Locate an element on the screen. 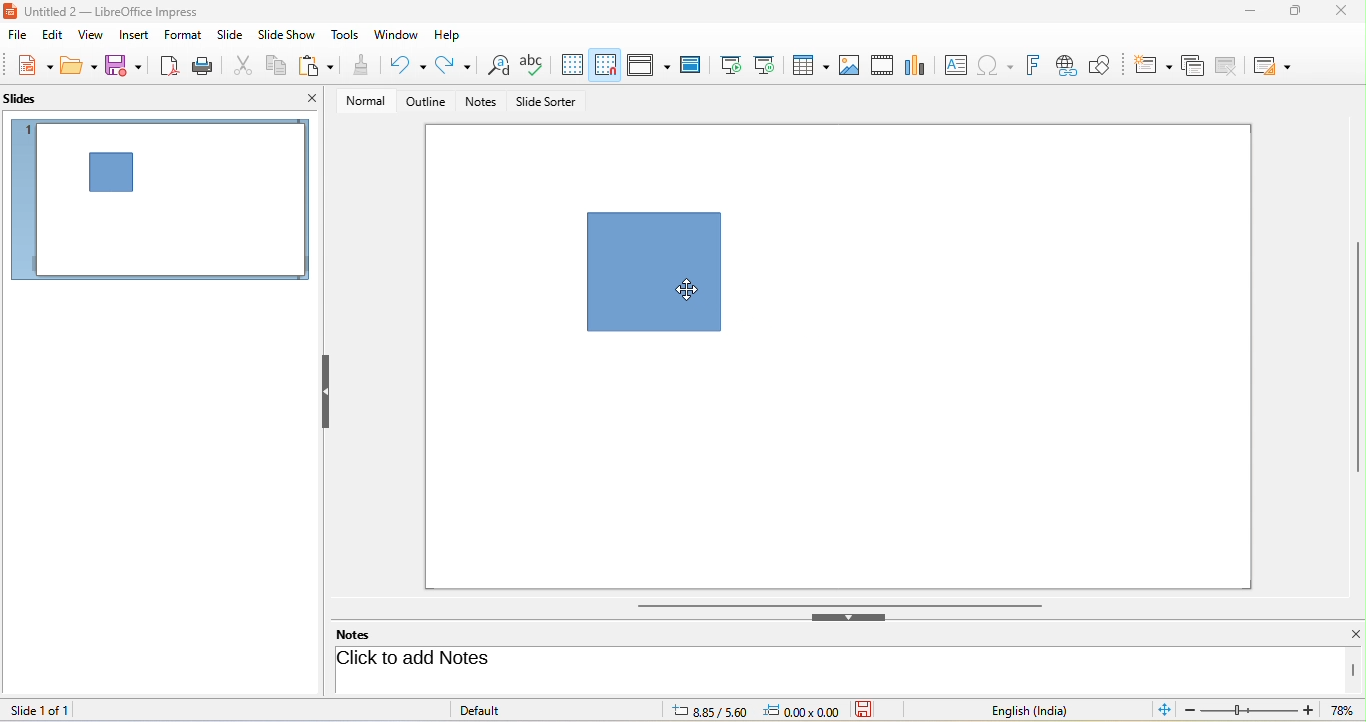 This screenshot has width=1366, height=722. normal is located at coordinates (359, 100).